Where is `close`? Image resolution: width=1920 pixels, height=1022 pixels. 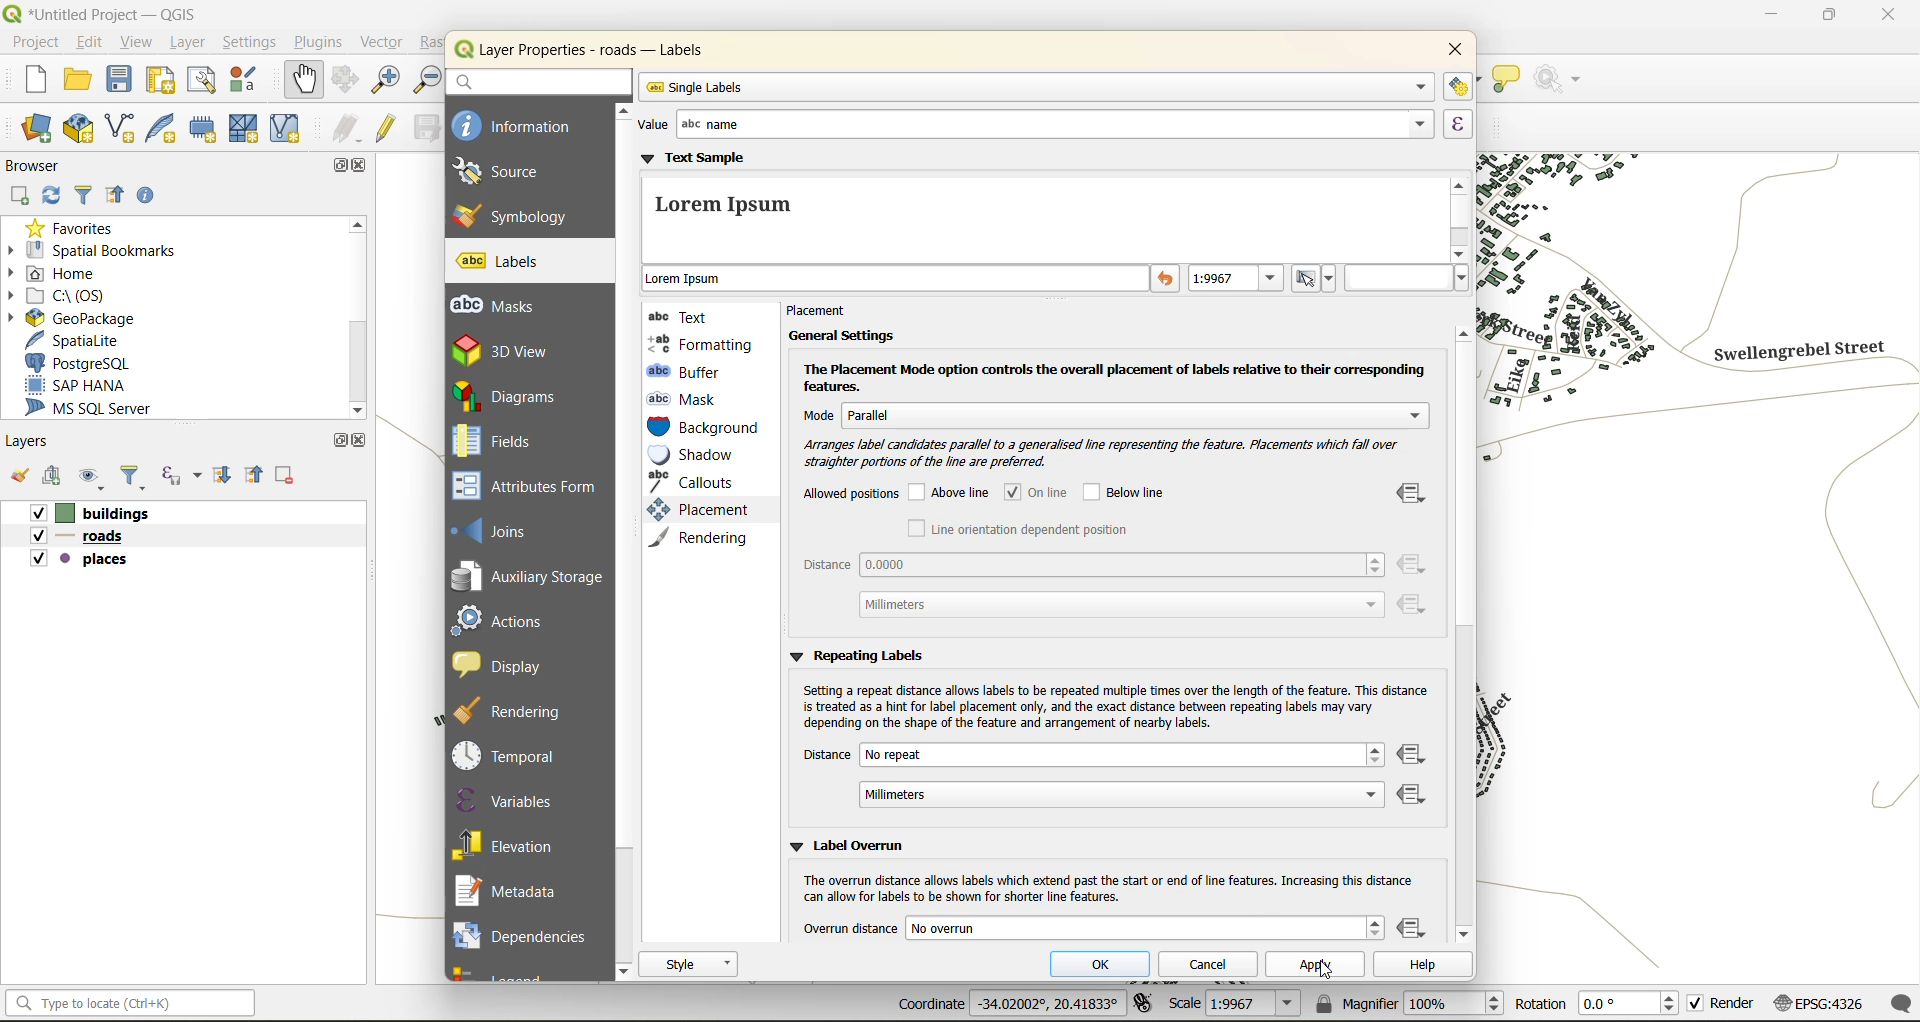 close is located at coordinates (363, 167).